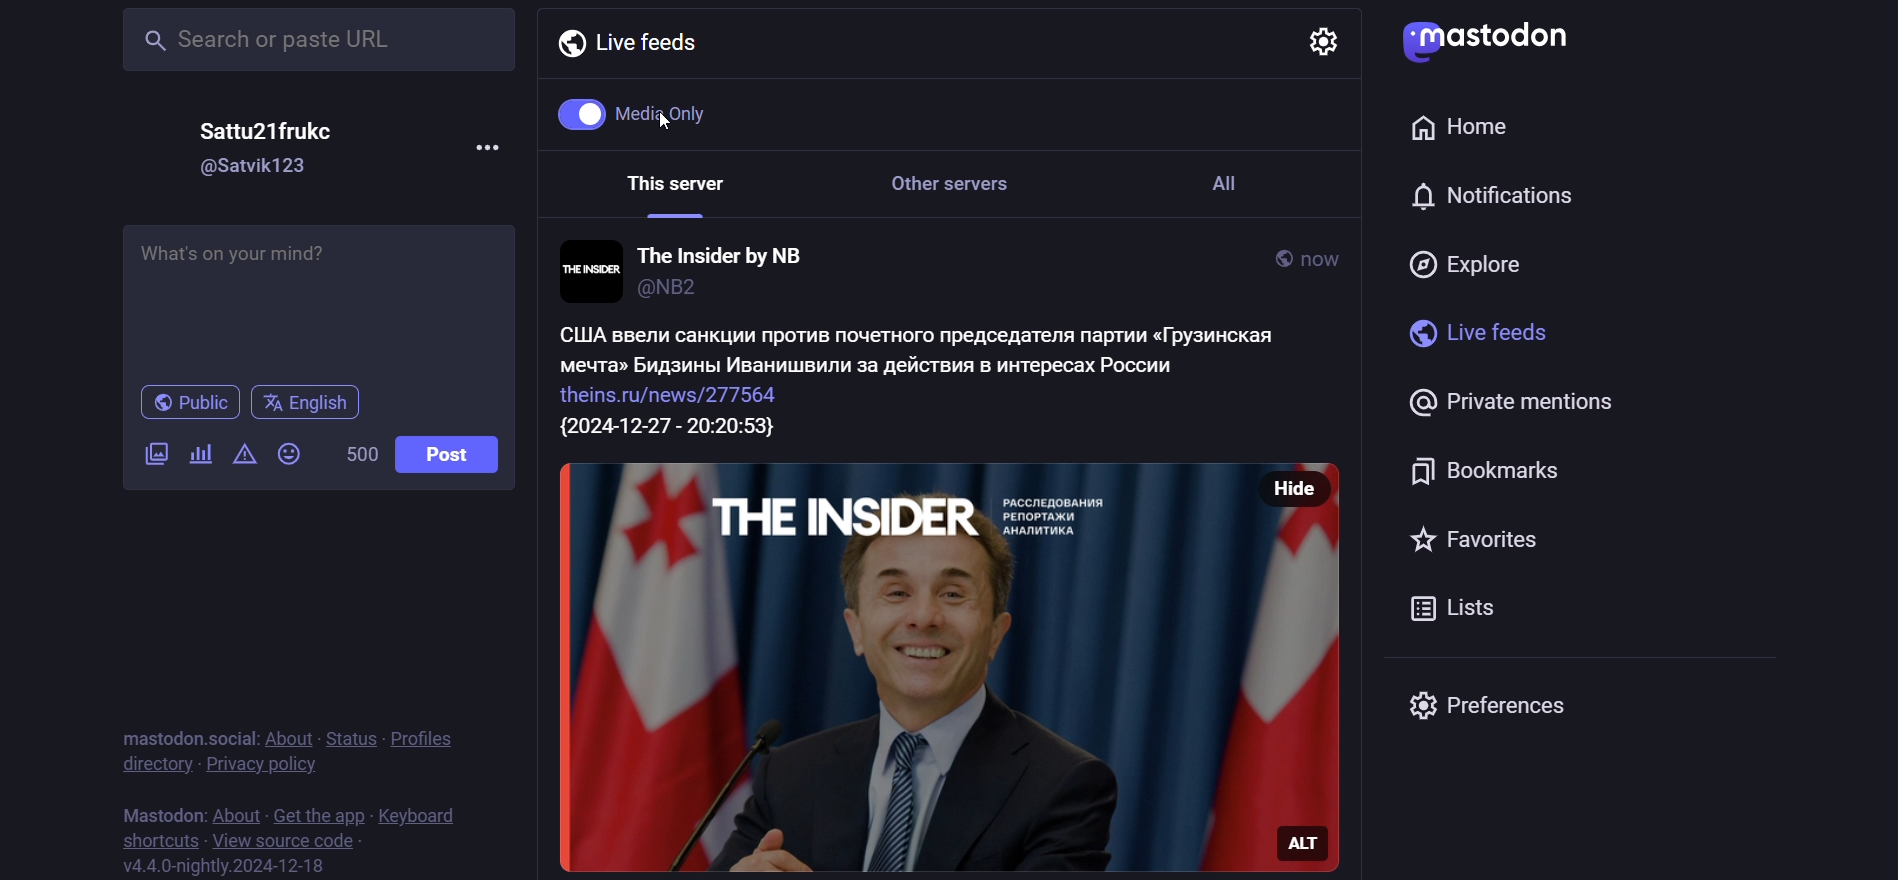 The image size is (1898, 880). What do you see at coordinates (282, 840) in the screenshot?
I see `source code` at bounding box center [282, 840].